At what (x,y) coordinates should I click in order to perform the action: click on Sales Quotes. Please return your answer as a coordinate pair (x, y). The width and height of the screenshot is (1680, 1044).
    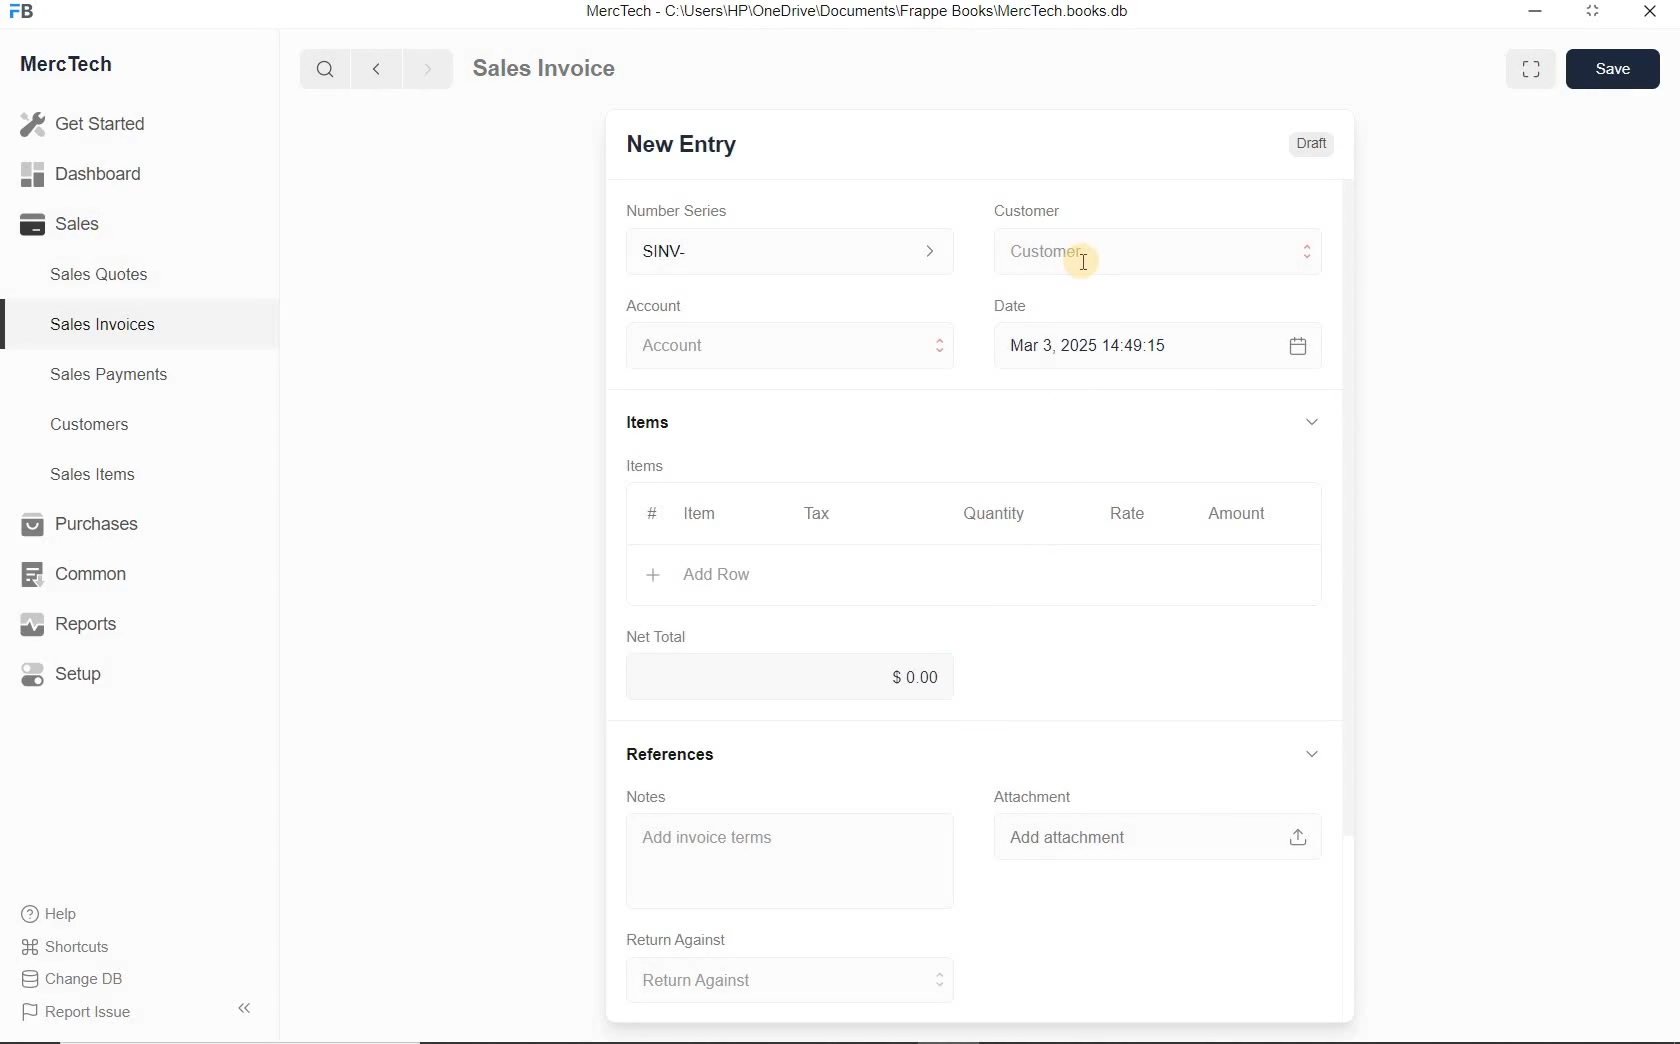
    Looking at the image, I should click on (104, 274).